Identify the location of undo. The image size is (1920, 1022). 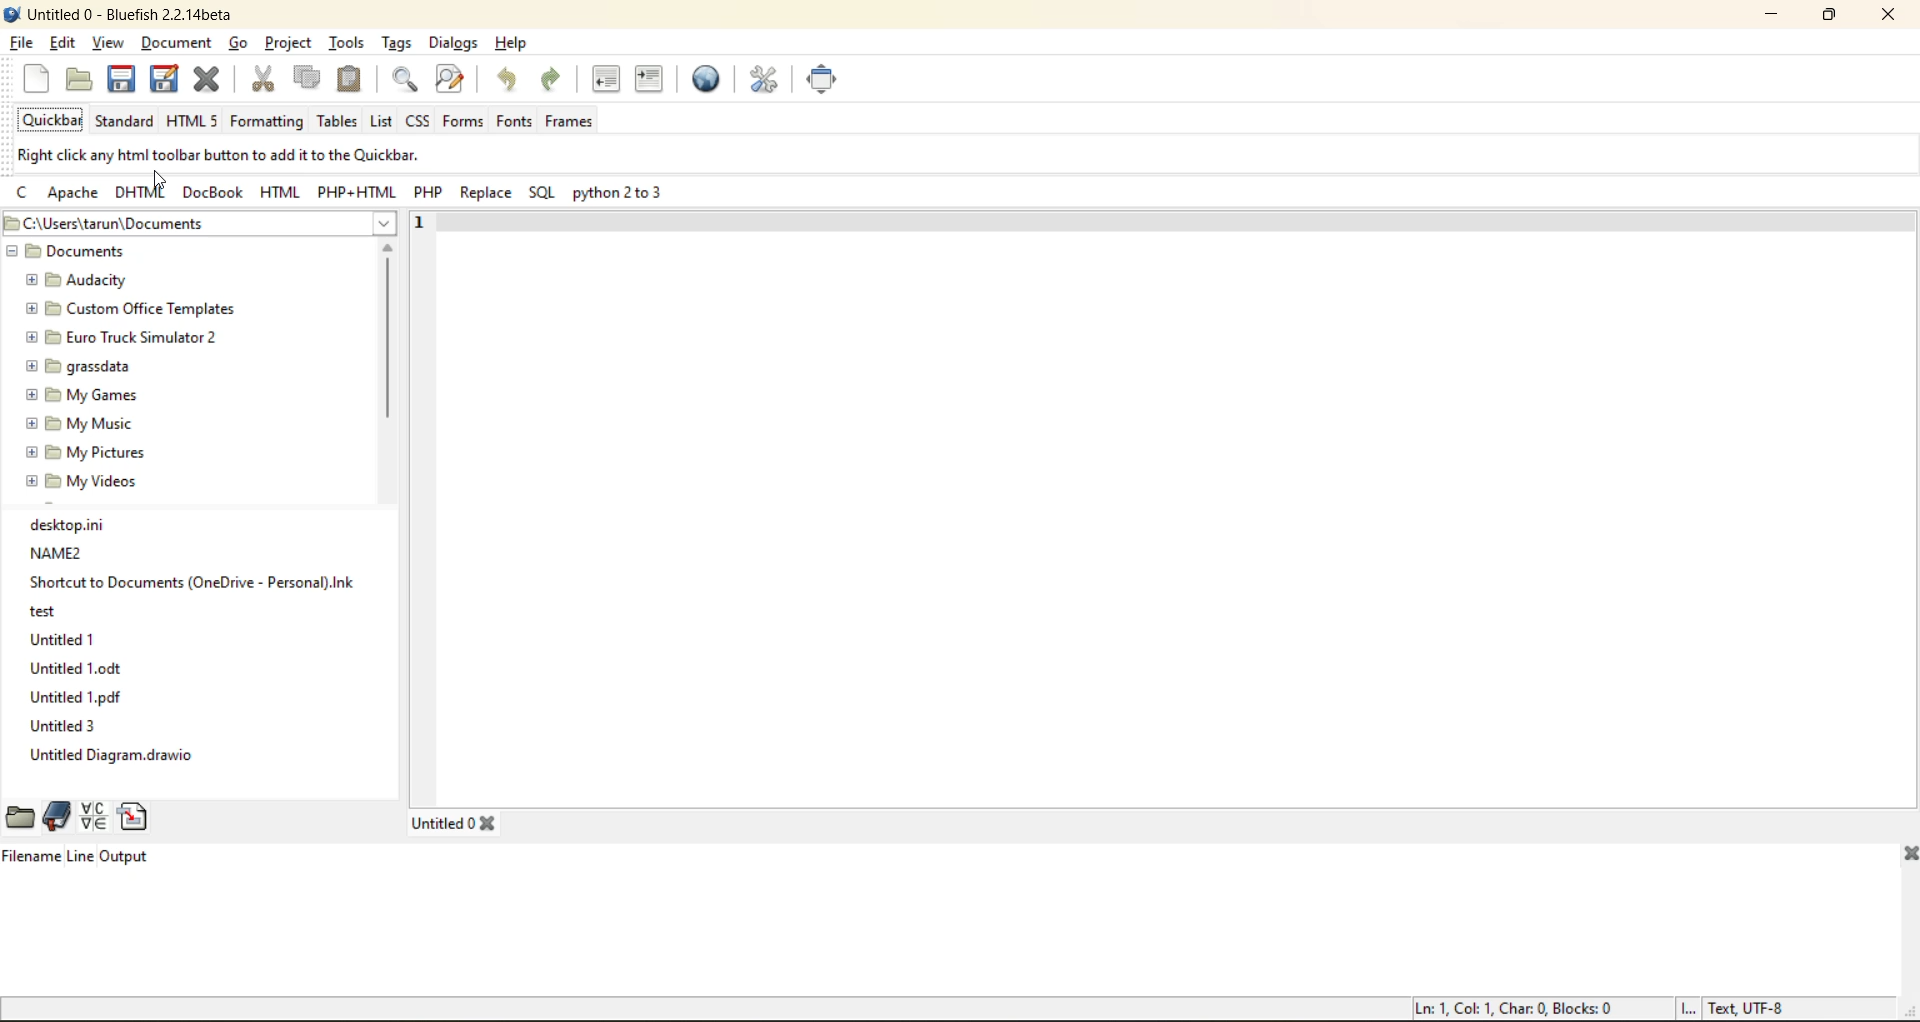
(515, 80).